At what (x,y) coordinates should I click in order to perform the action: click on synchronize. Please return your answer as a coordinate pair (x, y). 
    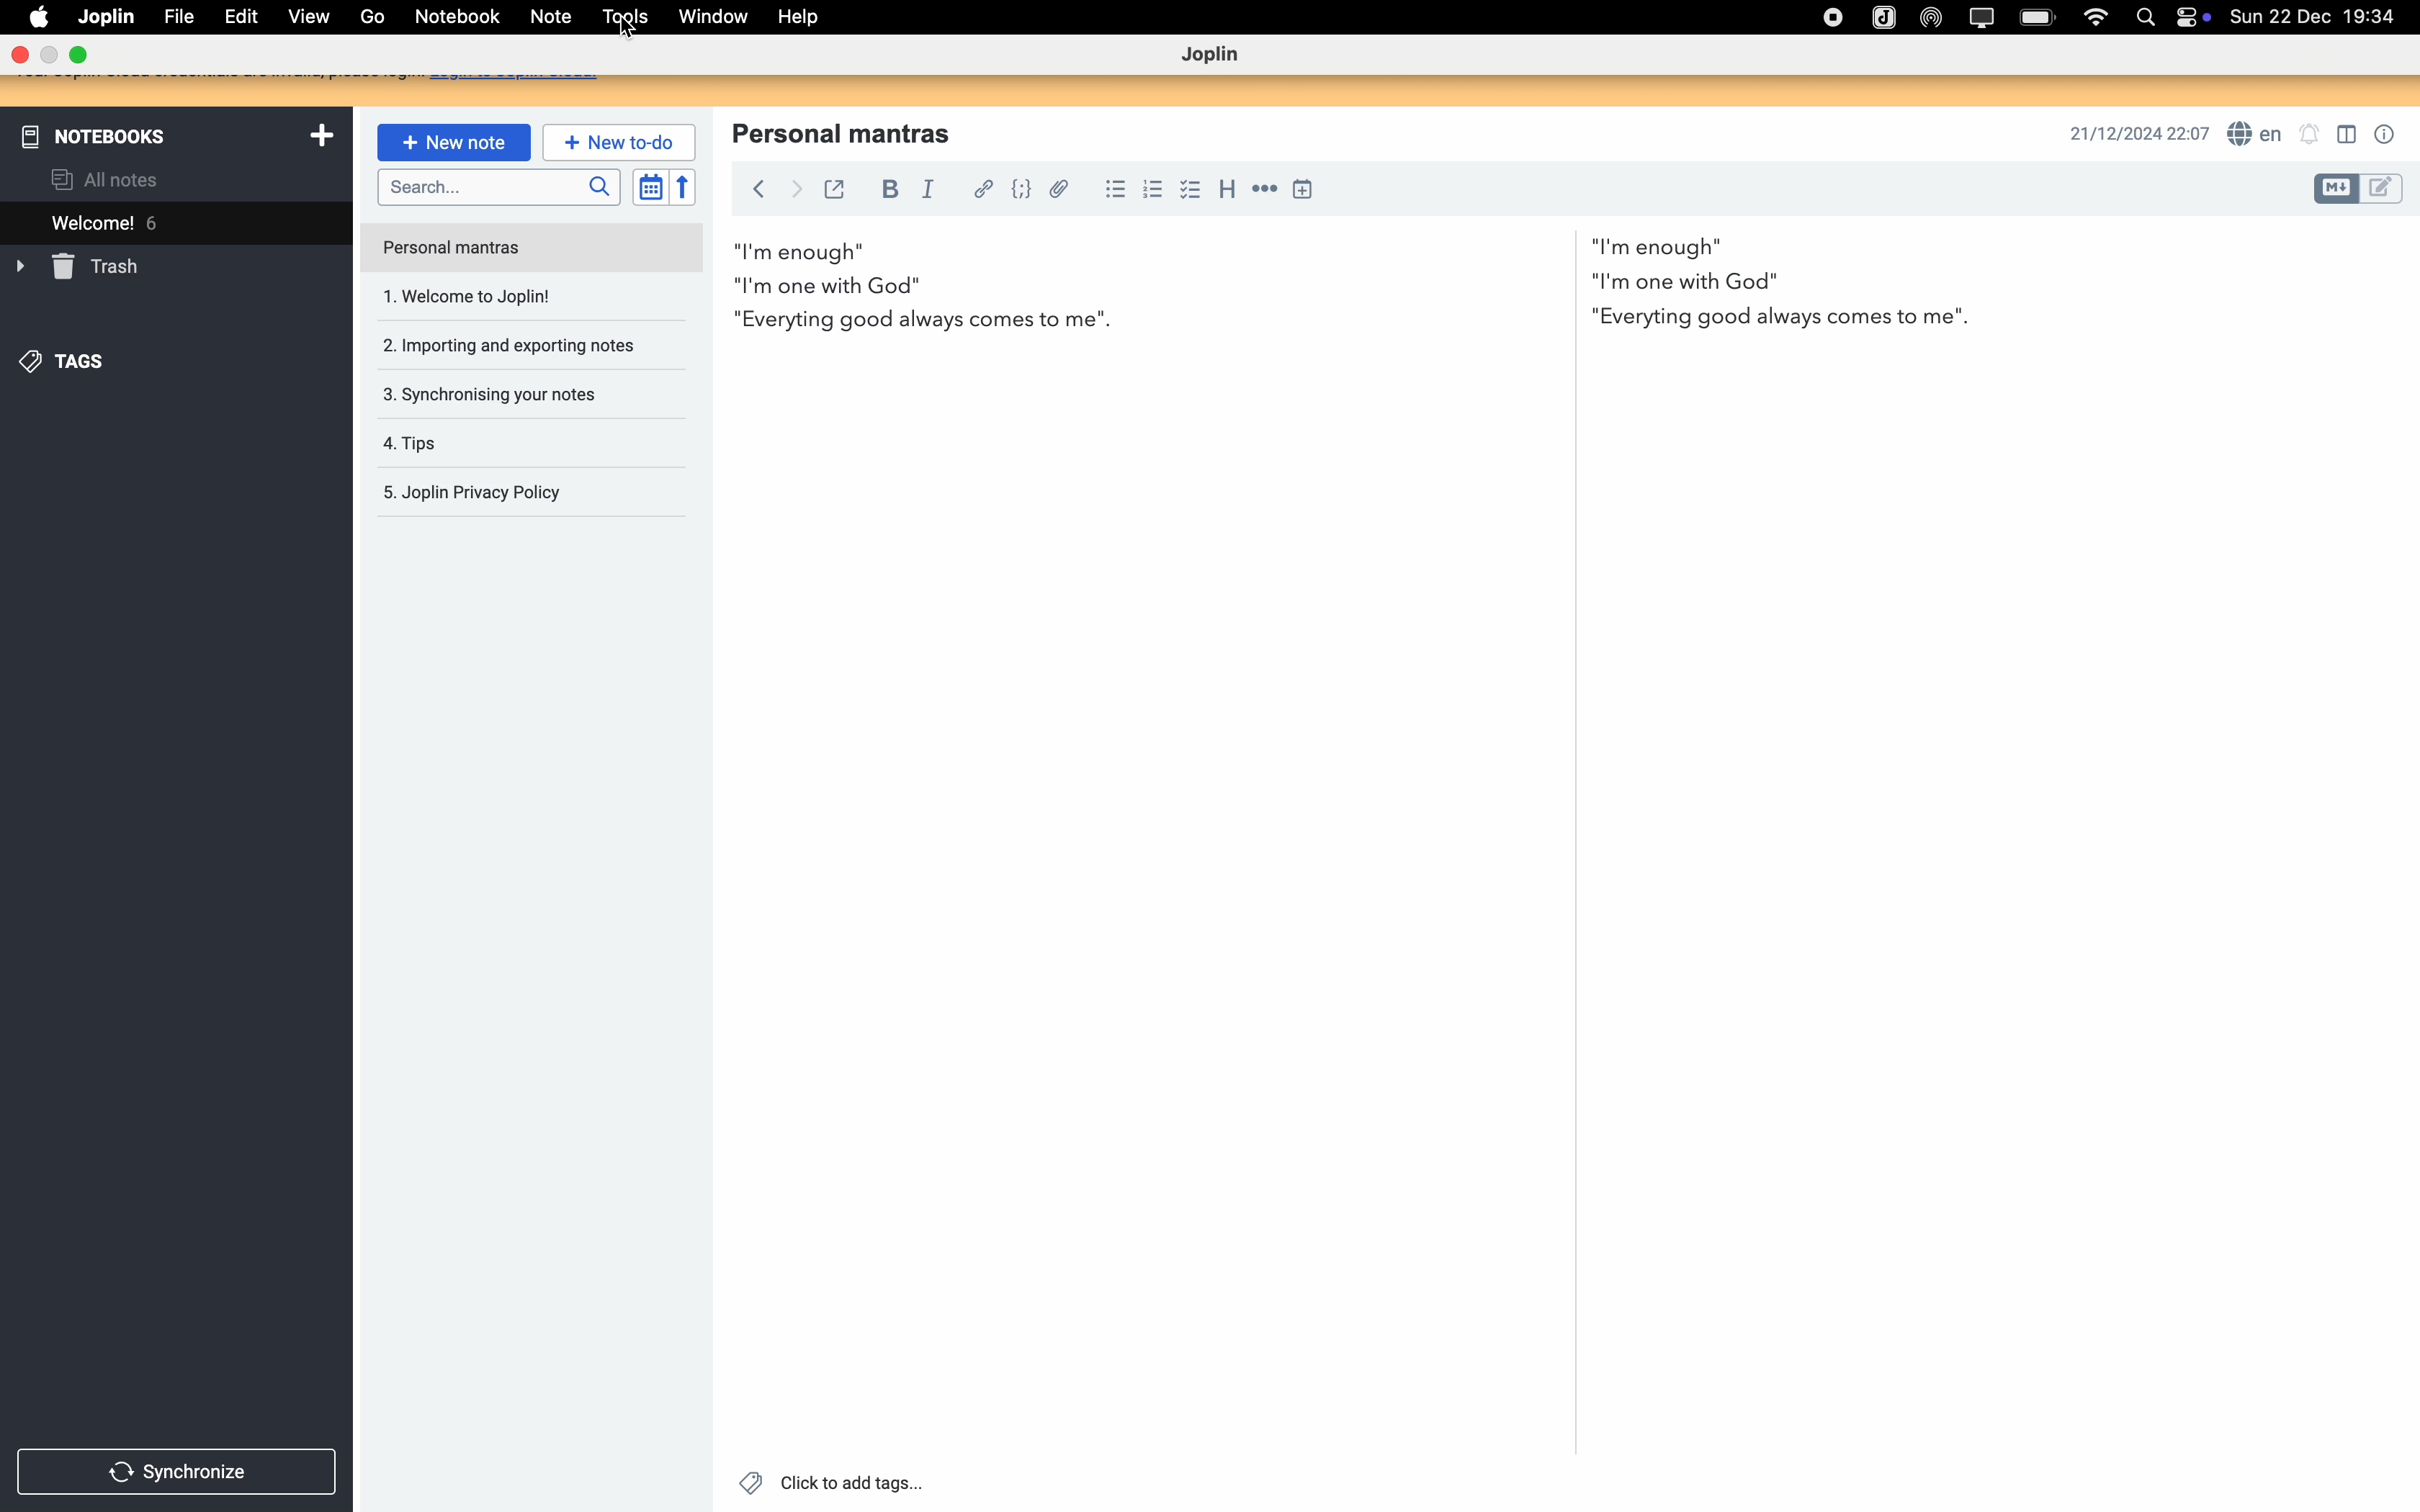
    Looking at the image, I should click on (174, 1475).